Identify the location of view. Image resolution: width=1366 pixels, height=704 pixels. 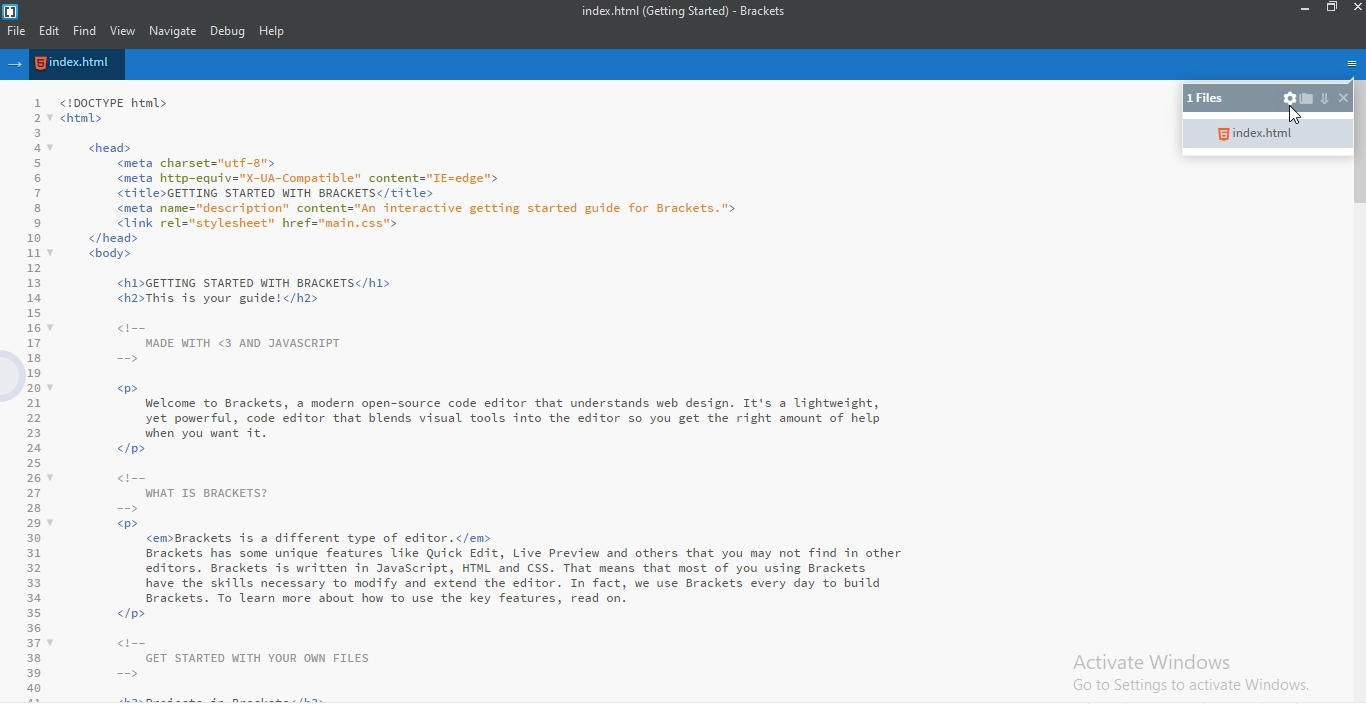
(124, 31).